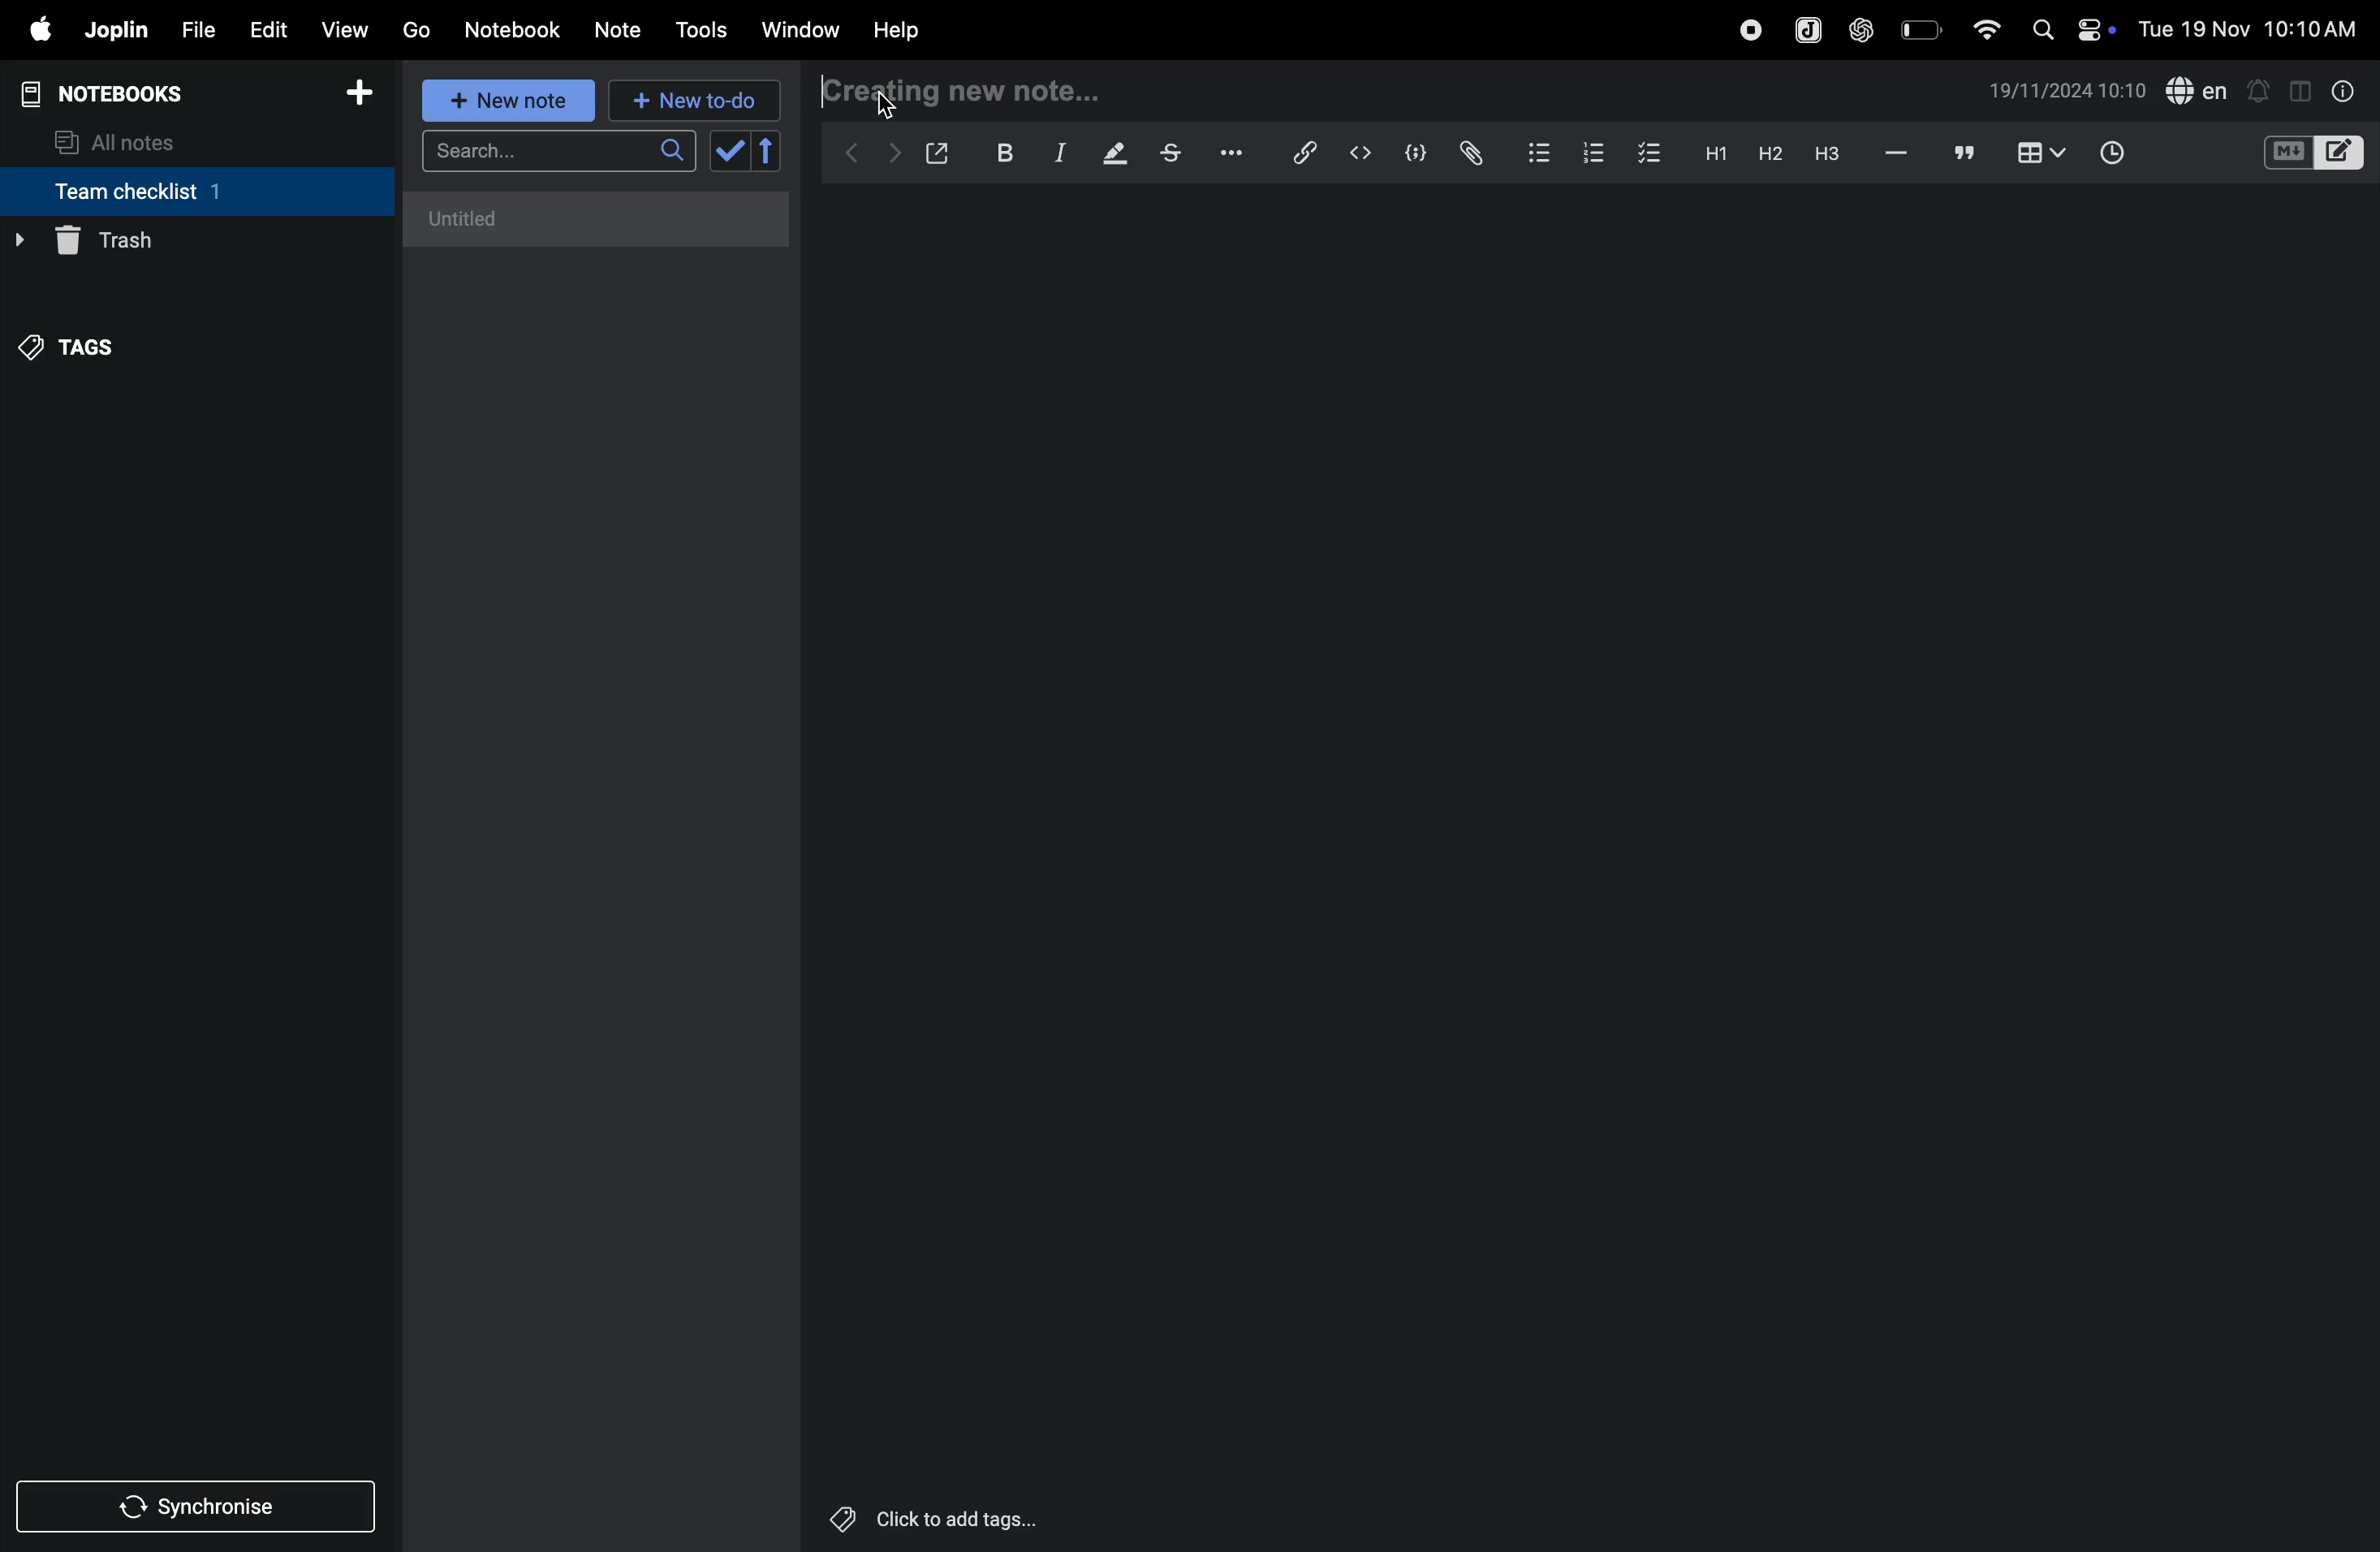 The height and width of the screenshot is (1552, 2380). Describe the element at coordinates (2249, 28) in the screenshot. I see `` at that location.